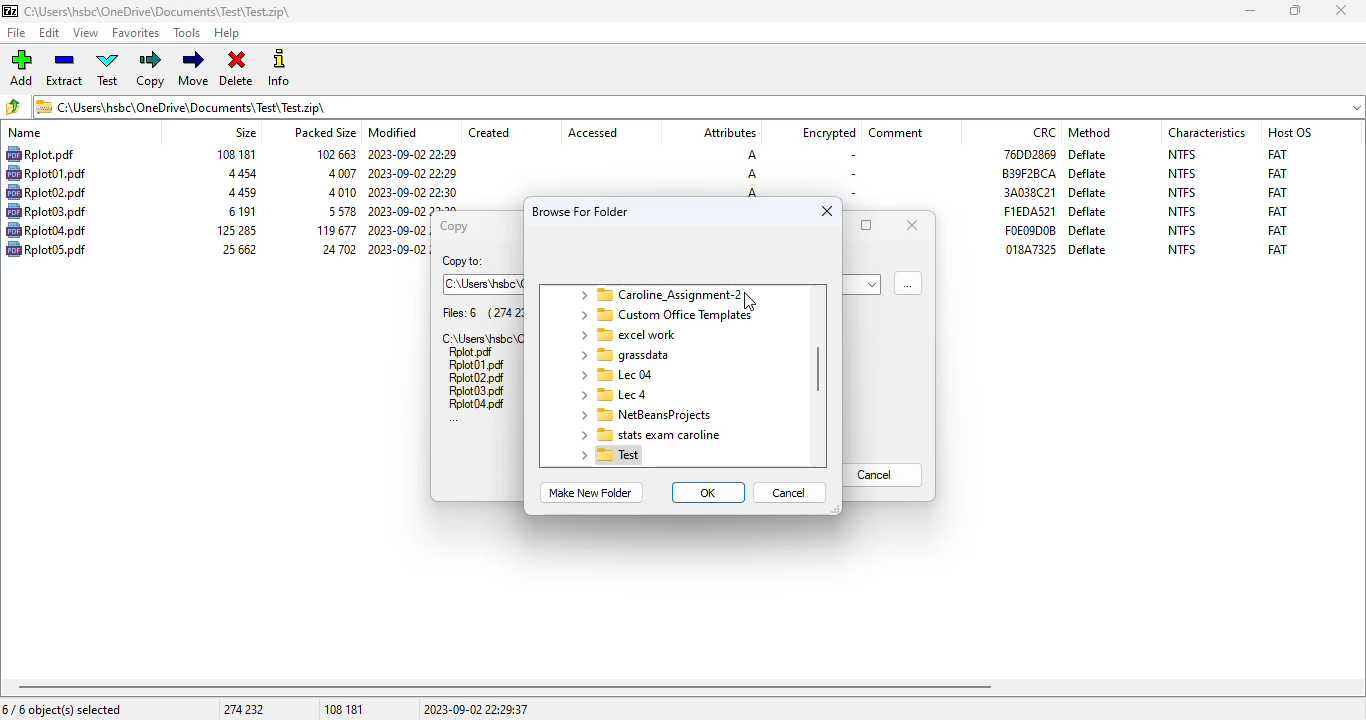 This screenshot has width=1366, height=720. Describe the element at coordinates (152, 69) in the screenshot. I see `copy` at that location.